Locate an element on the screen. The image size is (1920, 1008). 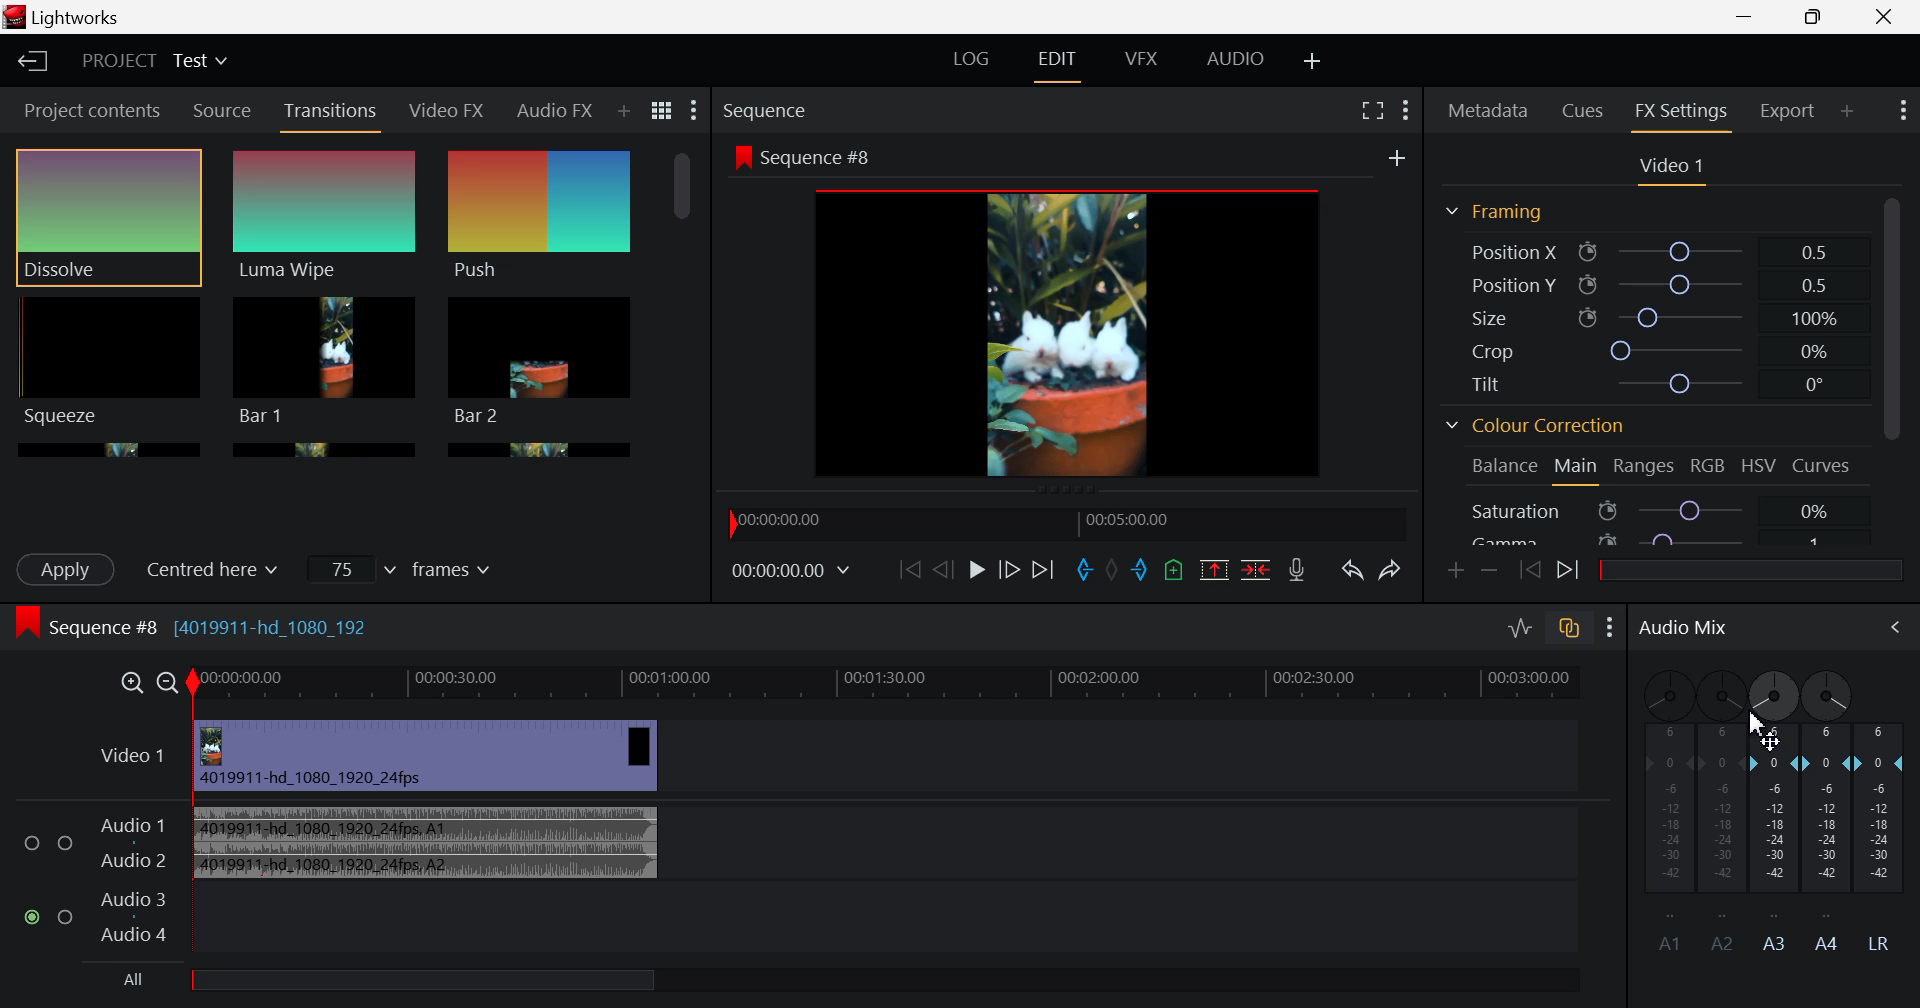
Centered here is located at coordinates (221, 567).